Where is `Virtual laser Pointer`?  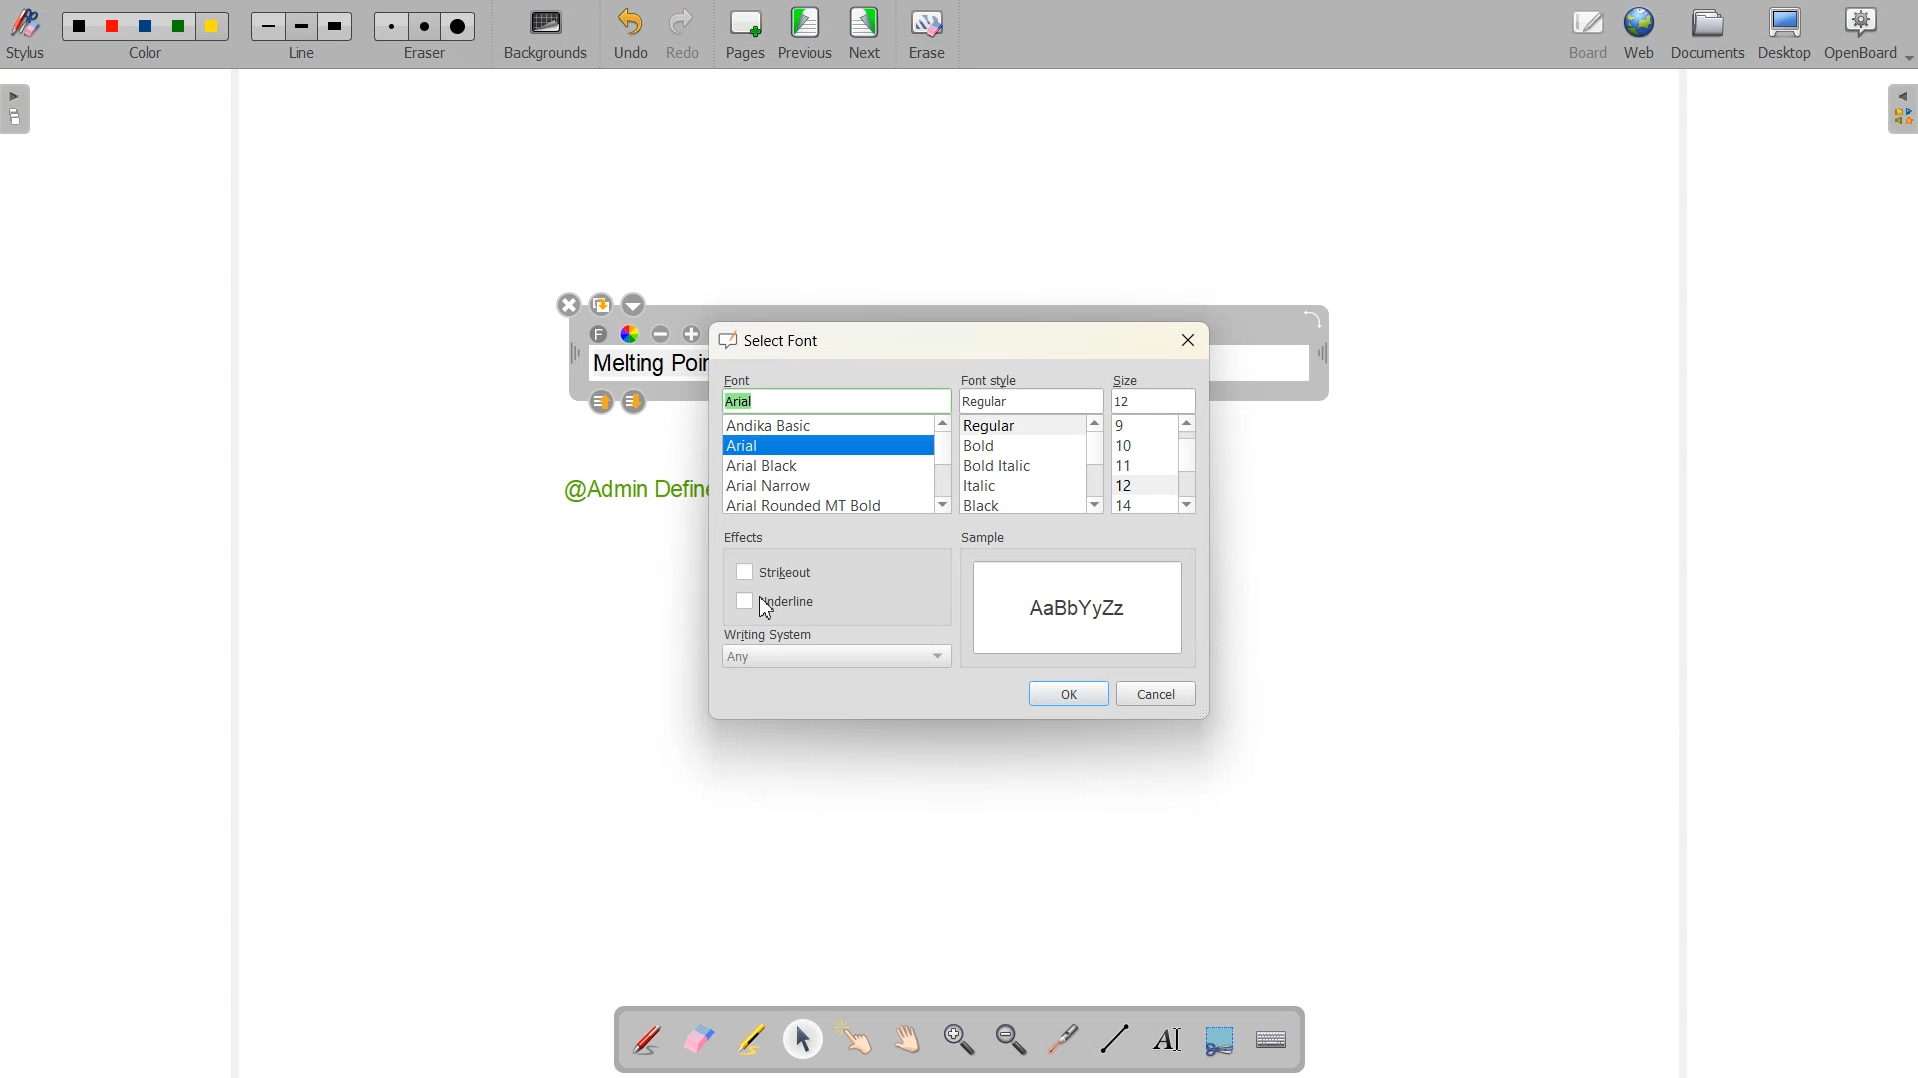
Virtual laser Pointer is located at coordinates (1063, 1038).